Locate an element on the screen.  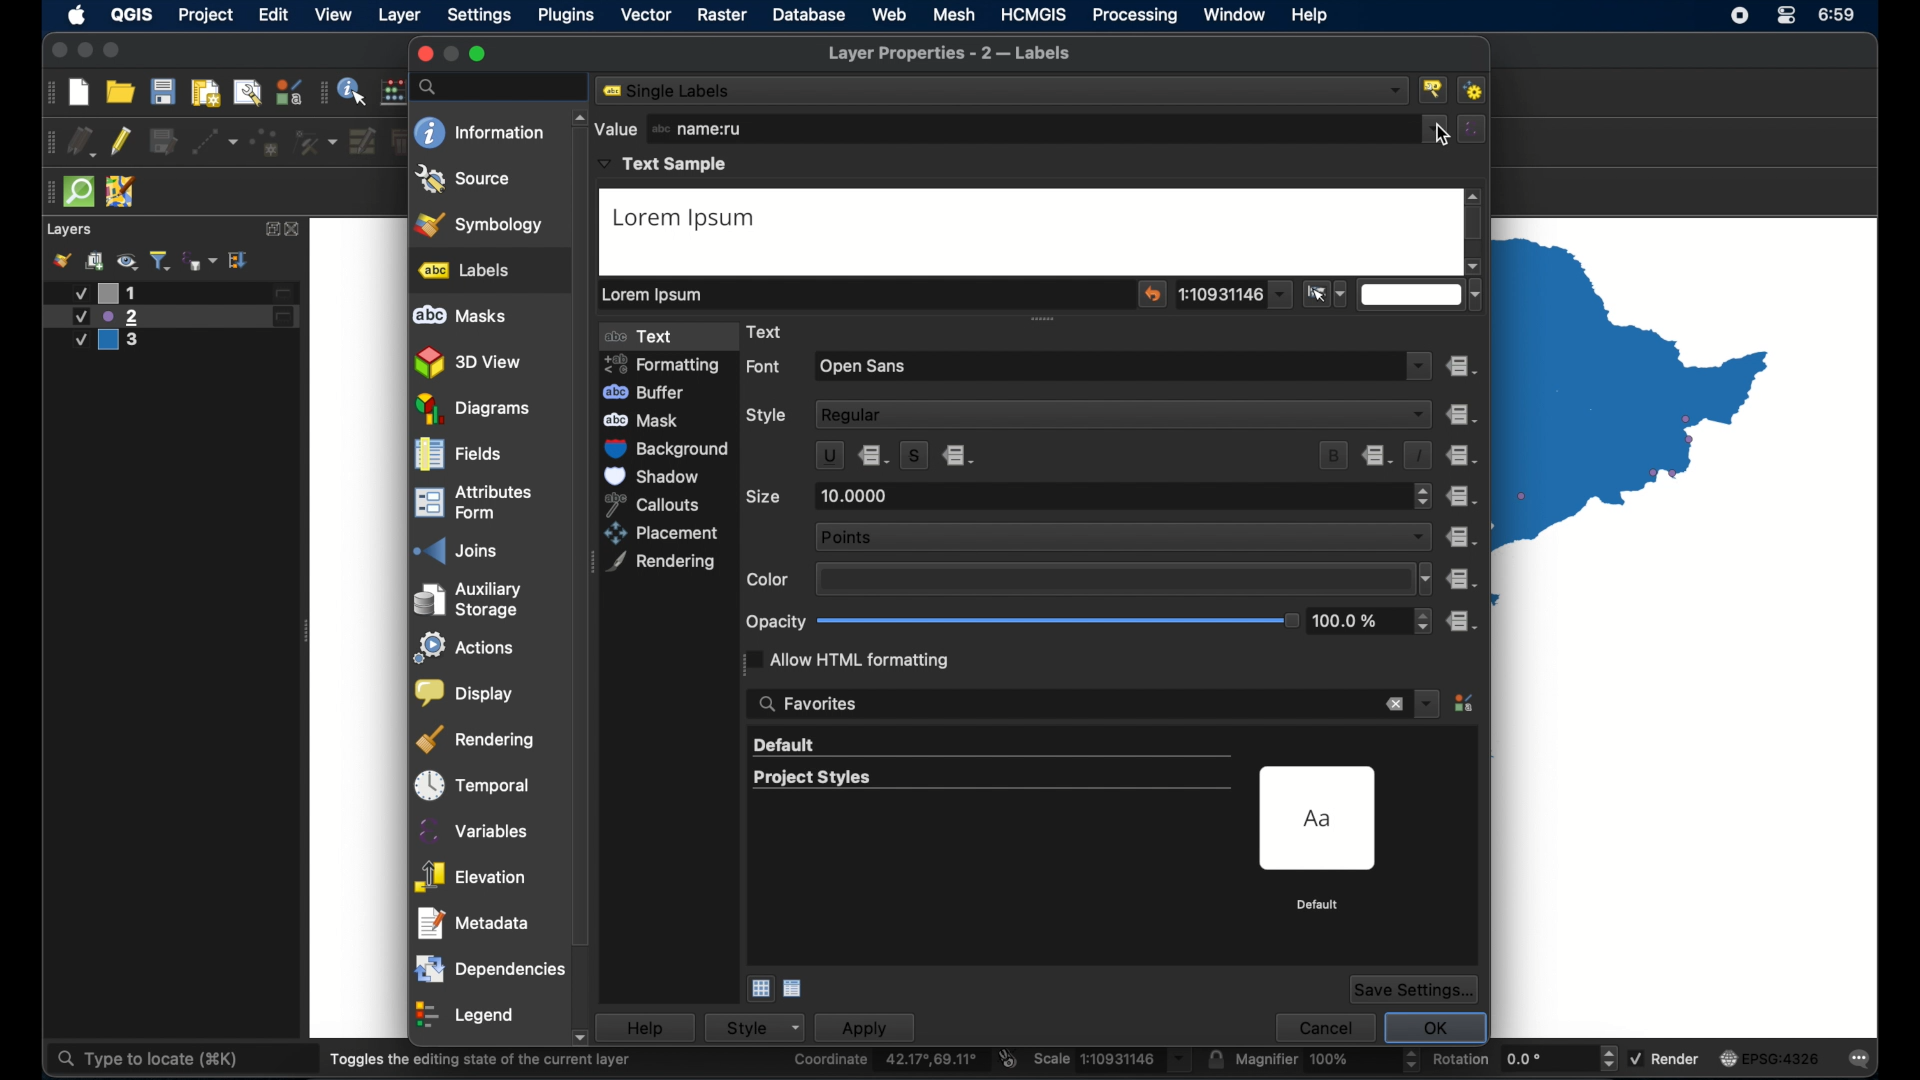
dropdown is located at coordinates (1421, 364).